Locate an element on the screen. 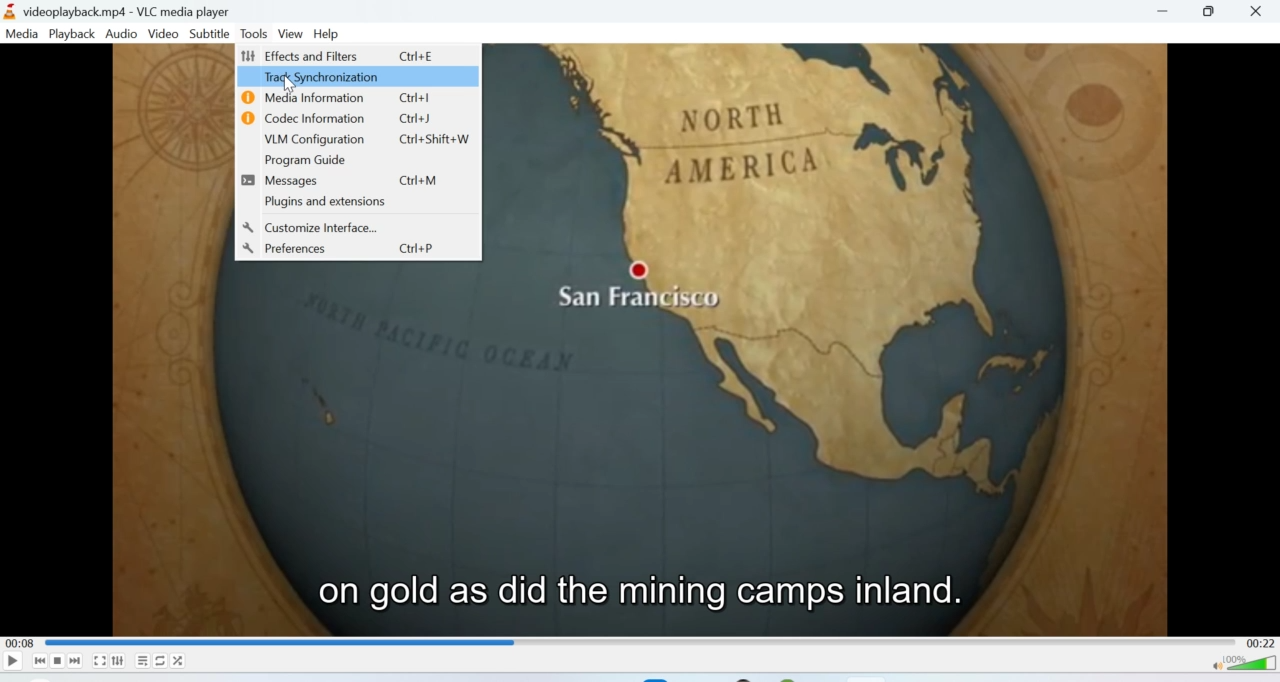 The image size is (1280, 682). Playback is located at coordinates (72, 34).